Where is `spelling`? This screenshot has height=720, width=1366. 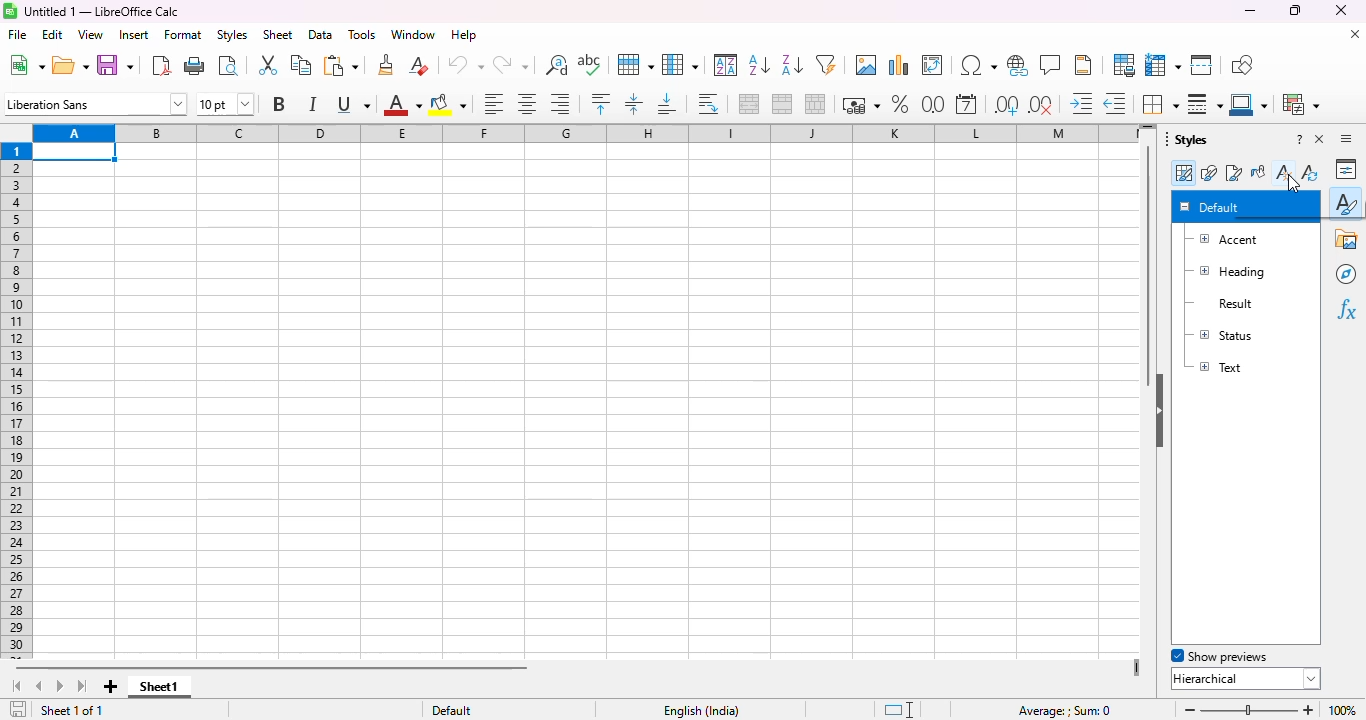 spelling is located at coordinates (590, 64).